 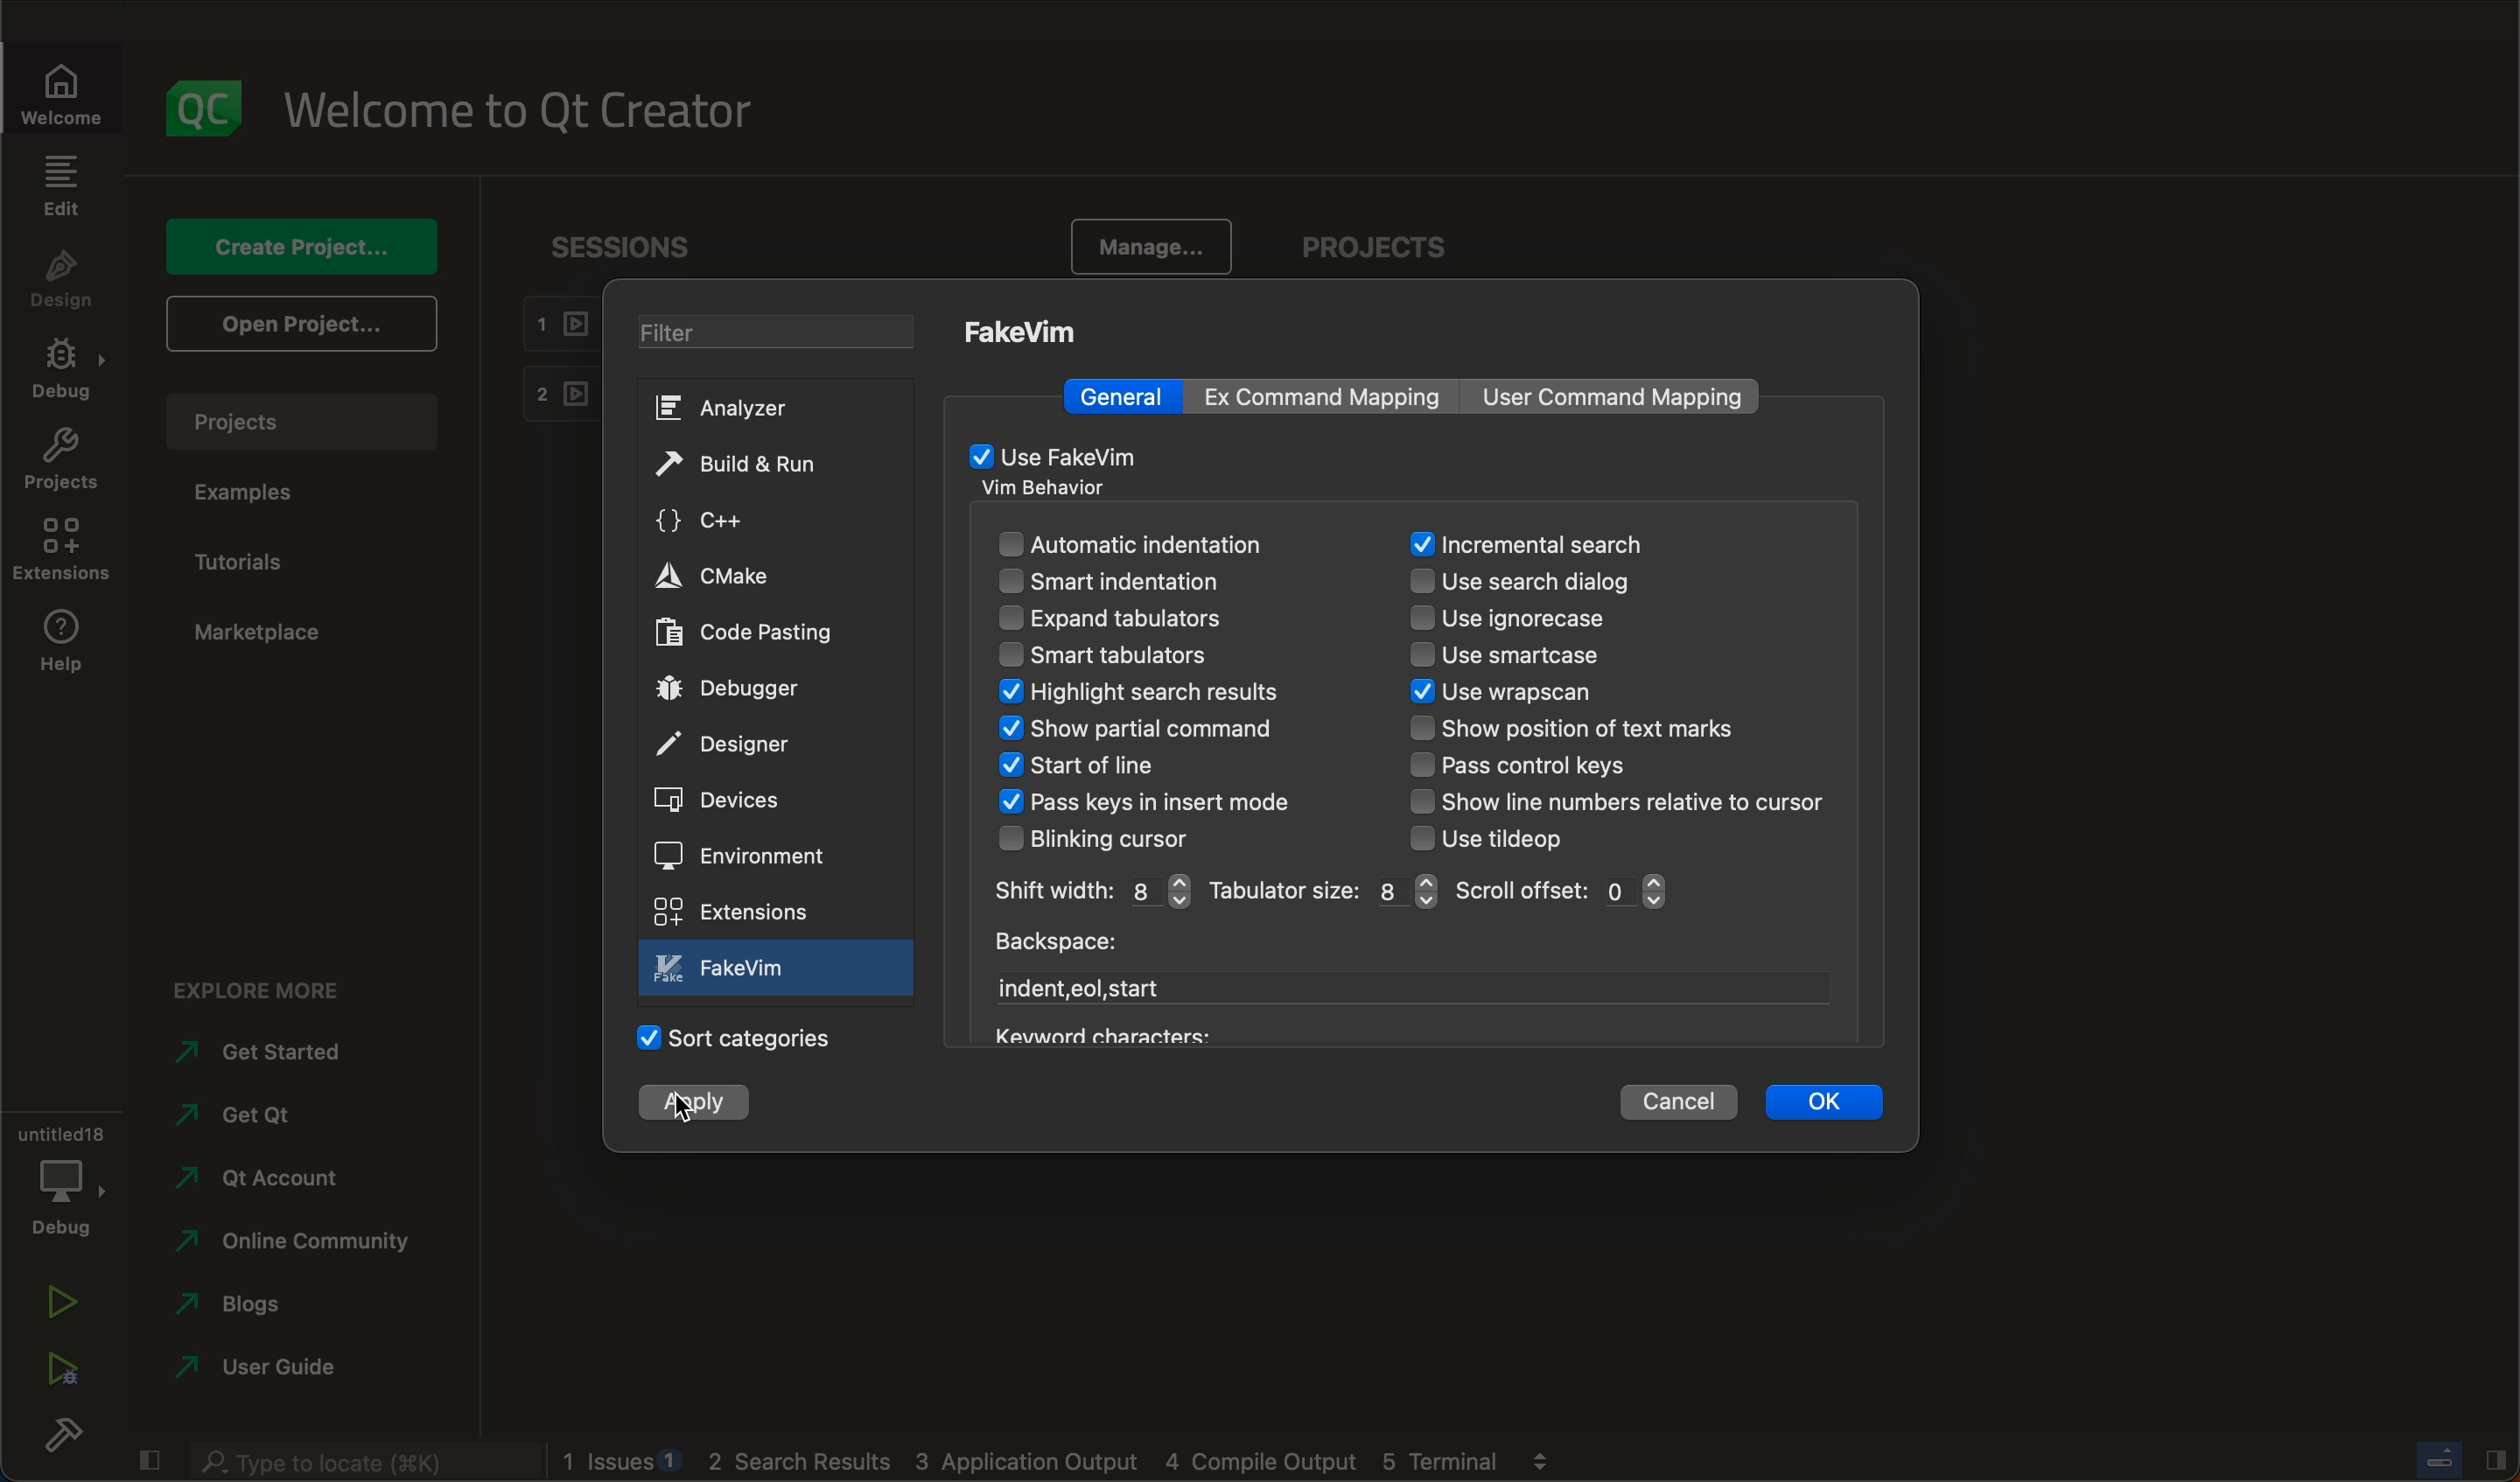 I want to click on scroll, so click(x=1564, y=891).